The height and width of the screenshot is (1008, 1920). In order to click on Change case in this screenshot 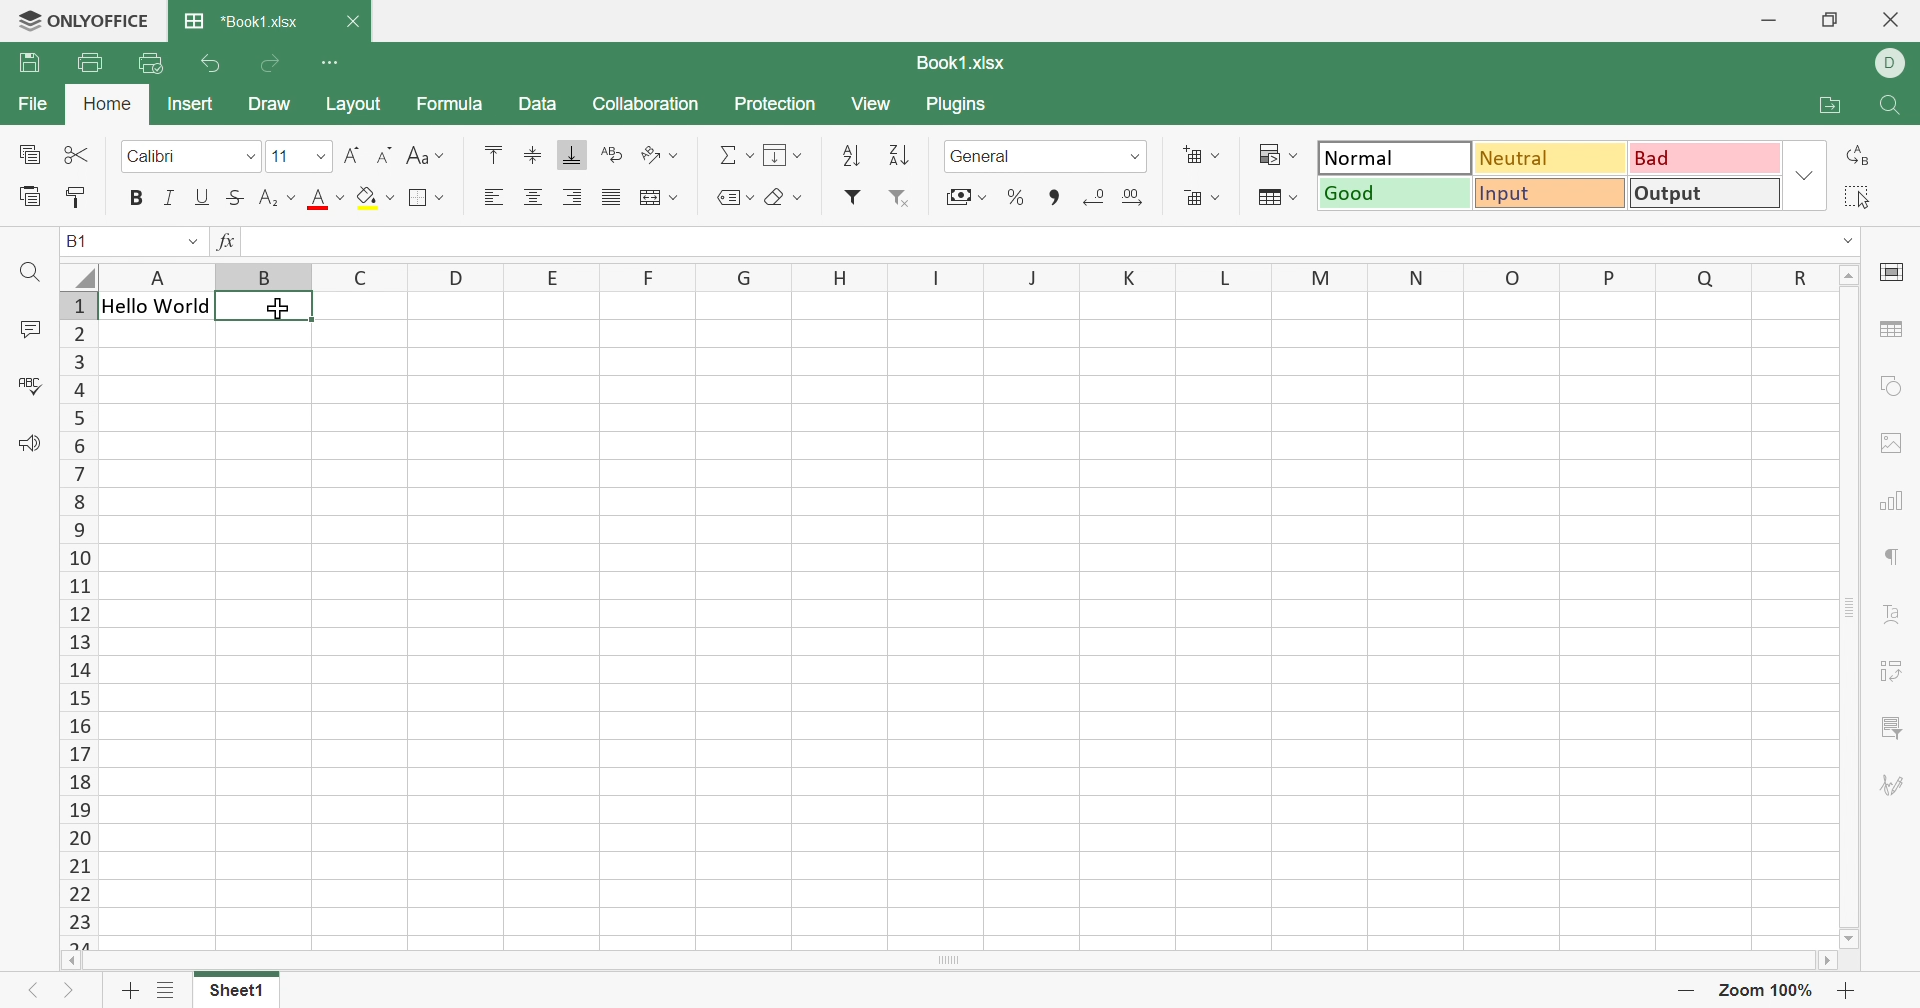, I will do `click(426, 155)`.